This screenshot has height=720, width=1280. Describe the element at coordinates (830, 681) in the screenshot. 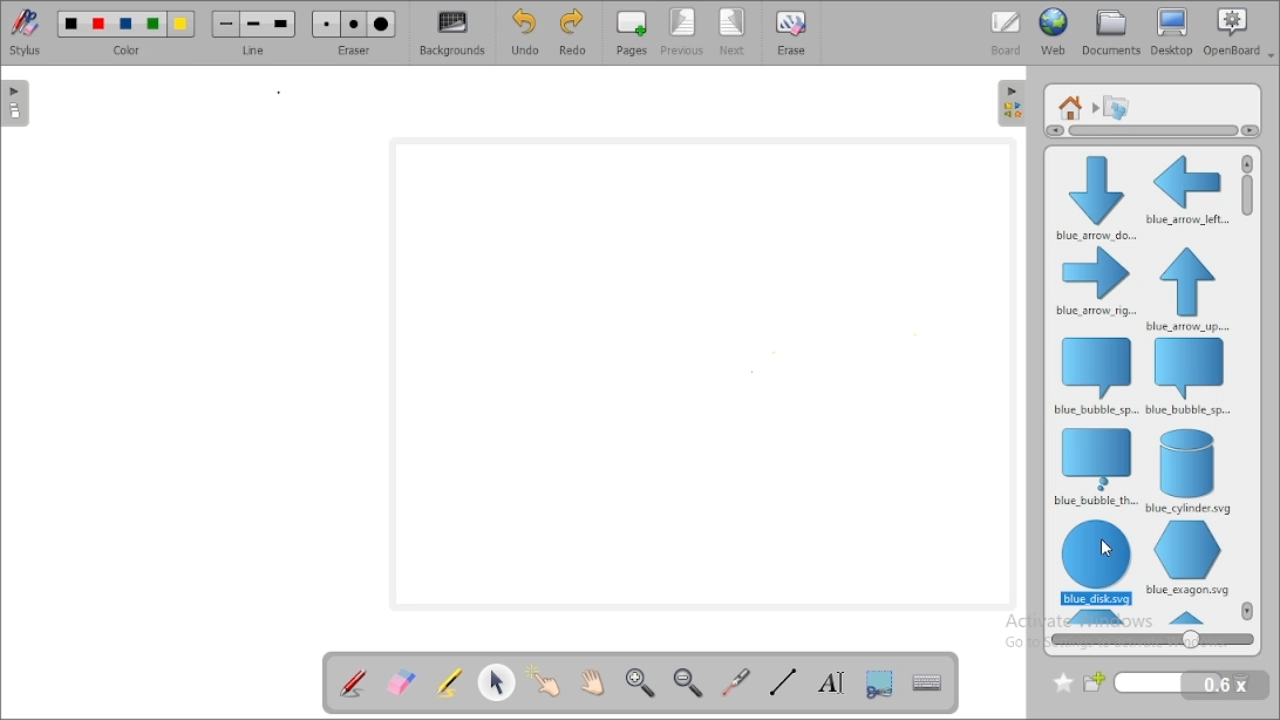

I see `write text` at that location.